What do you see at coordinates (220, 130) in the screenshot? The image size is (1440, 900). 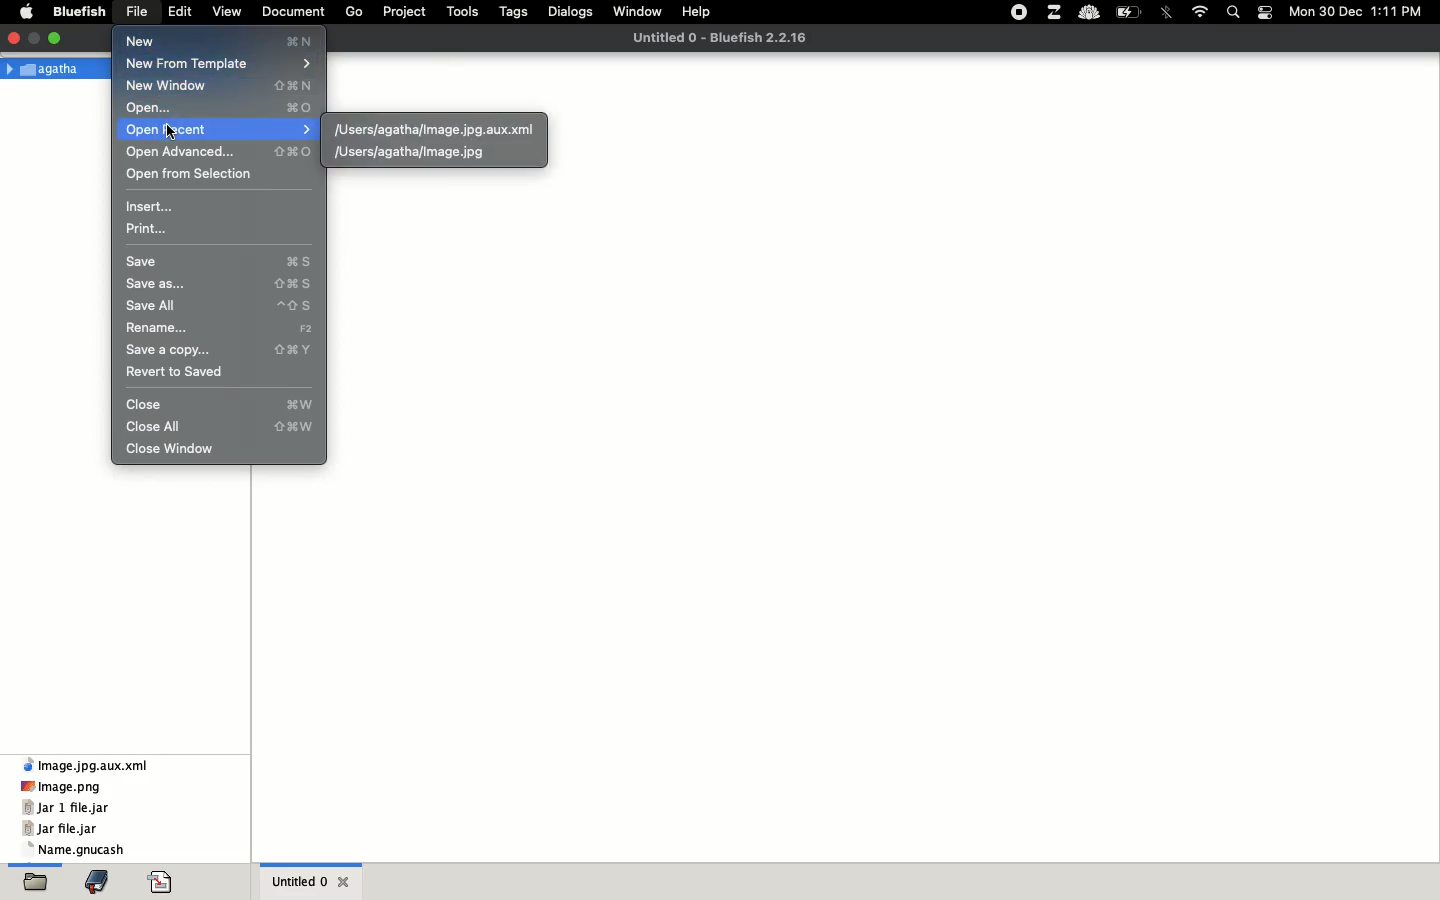 I see `open recent` at bounding box center [220, 130].